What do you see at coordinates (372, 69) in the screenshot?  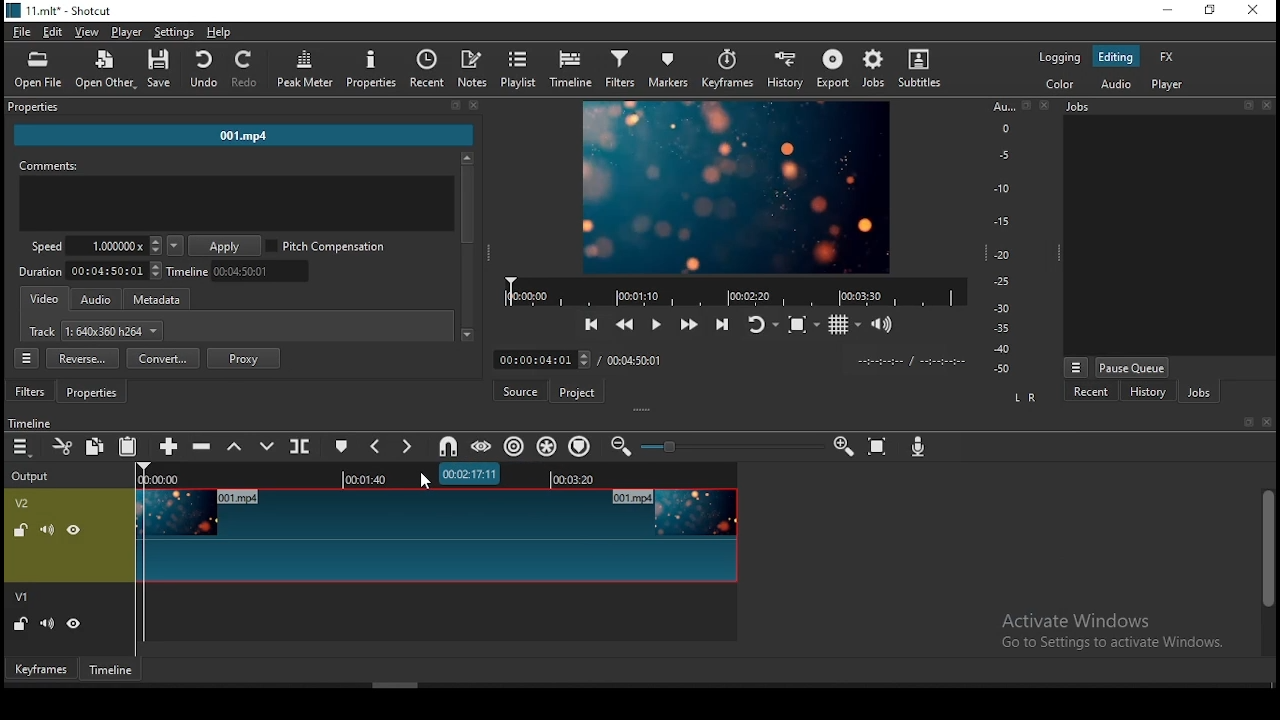 I see `properties` at bounding box center [372, 69].